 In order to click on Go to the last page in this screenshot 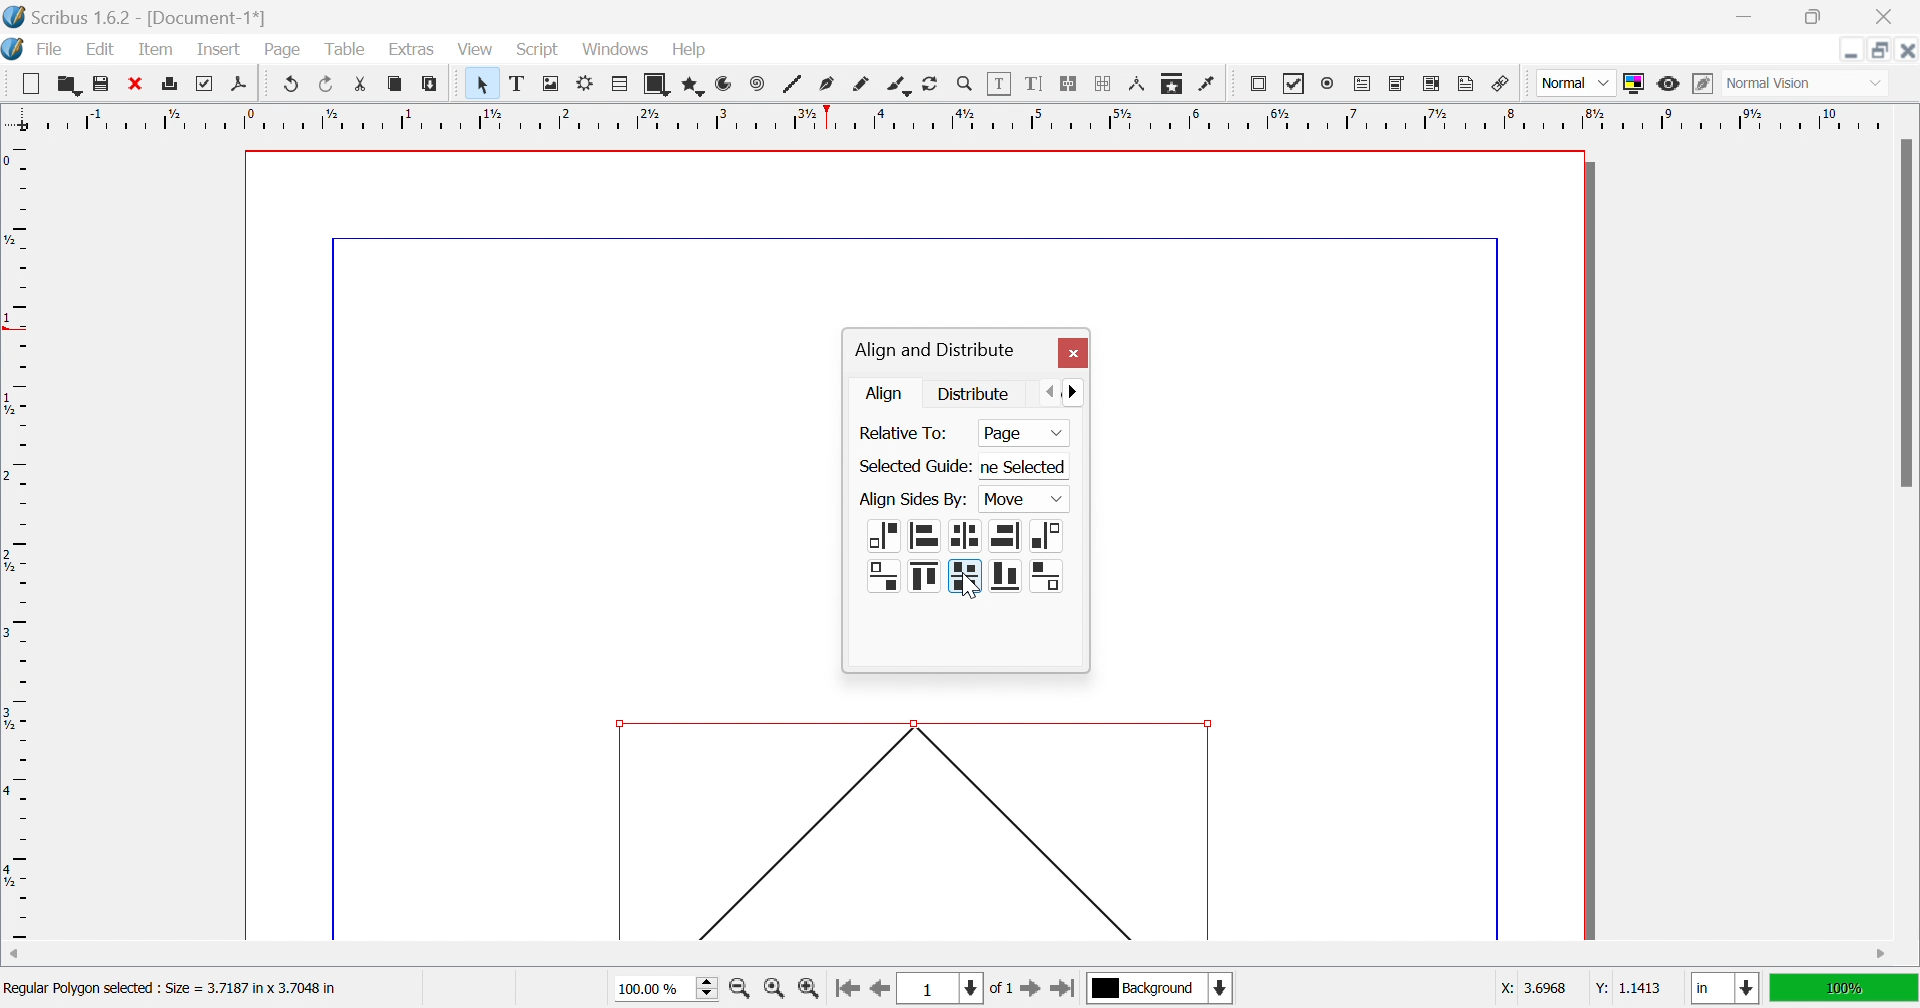, I will do `click(1062, 992)`.